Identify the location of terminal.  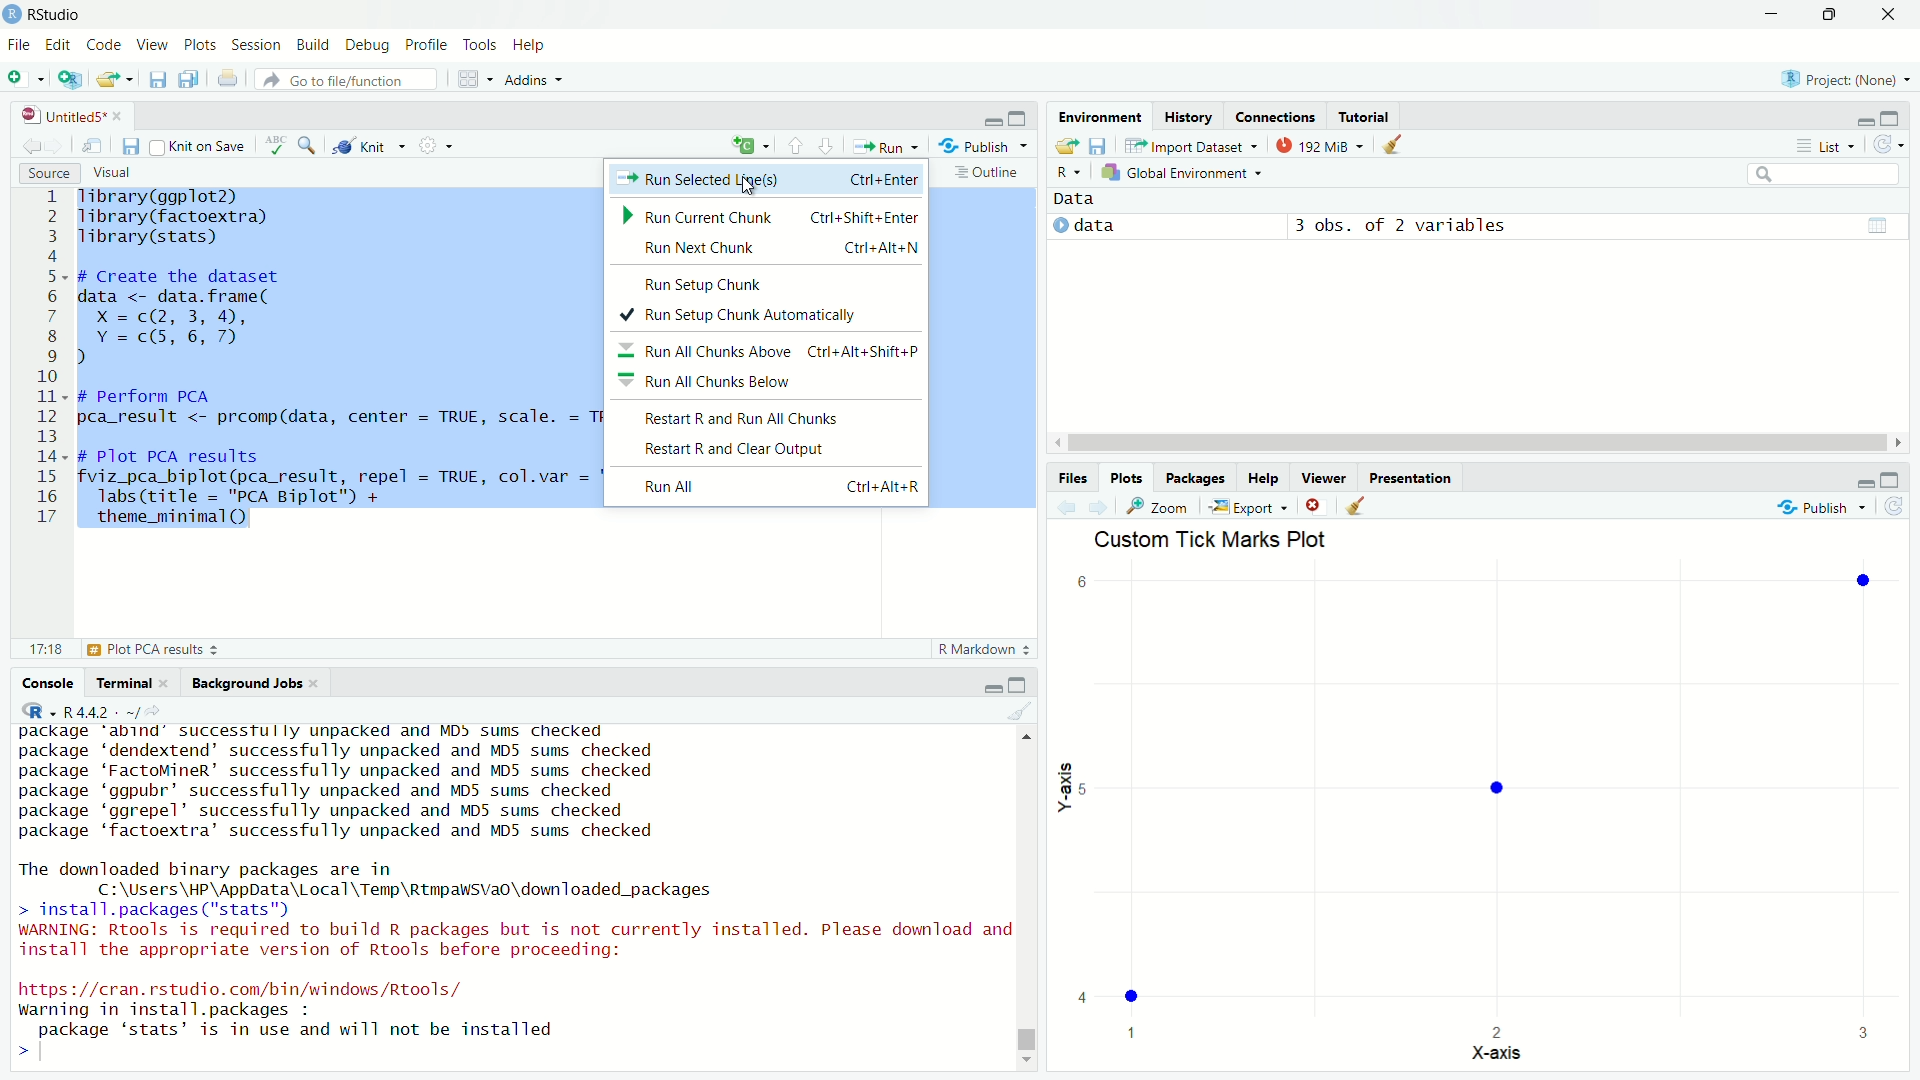
(132, 683).